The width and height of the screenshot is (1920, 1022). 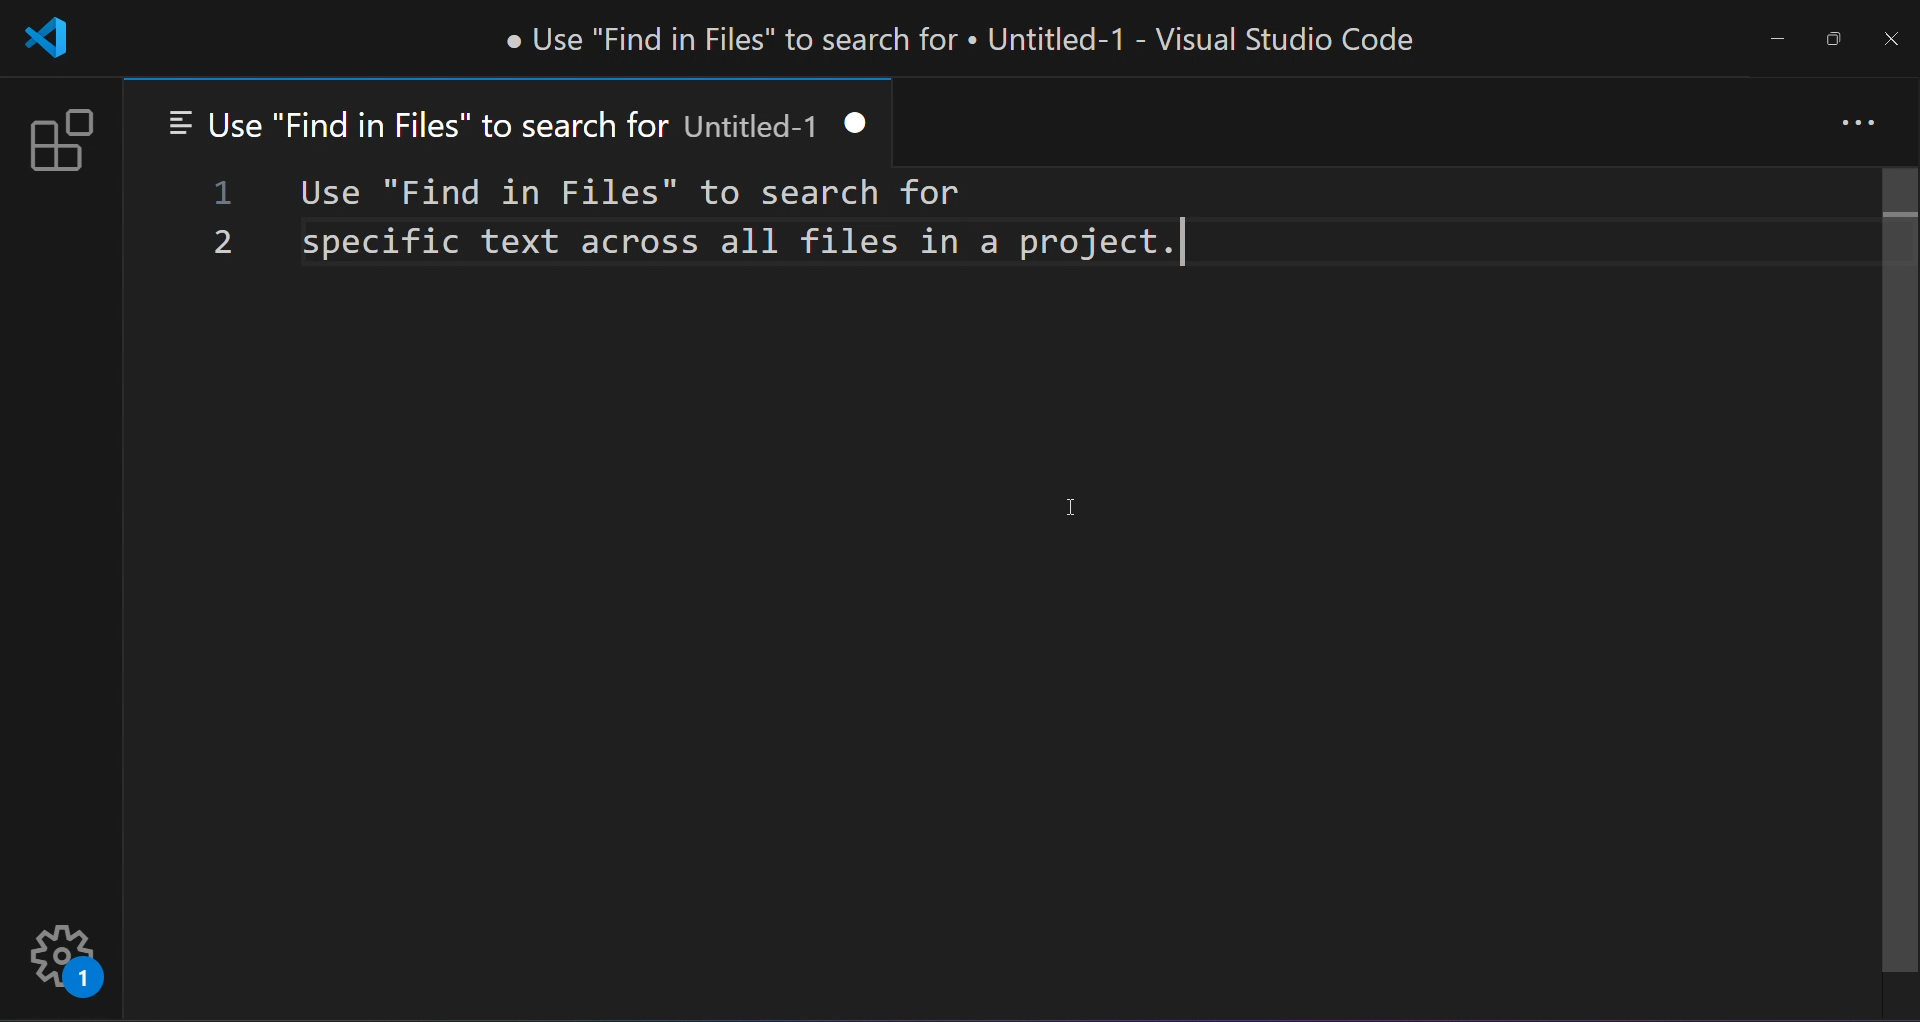 What do you see at coordinates (1067, 503) in the screenshot?
I see `cursor` at bounding box center [1067, 503].